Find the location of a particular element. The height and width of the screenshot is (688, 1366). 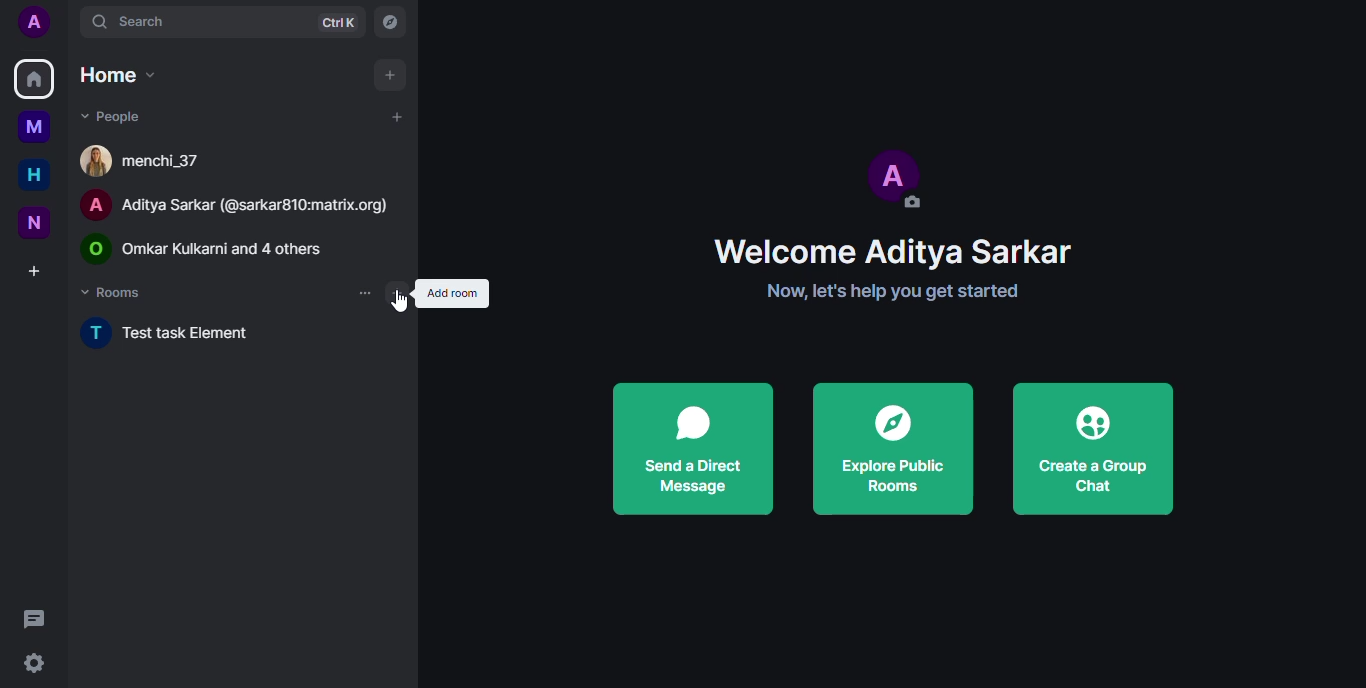

home is located at coordinates (33, 78).